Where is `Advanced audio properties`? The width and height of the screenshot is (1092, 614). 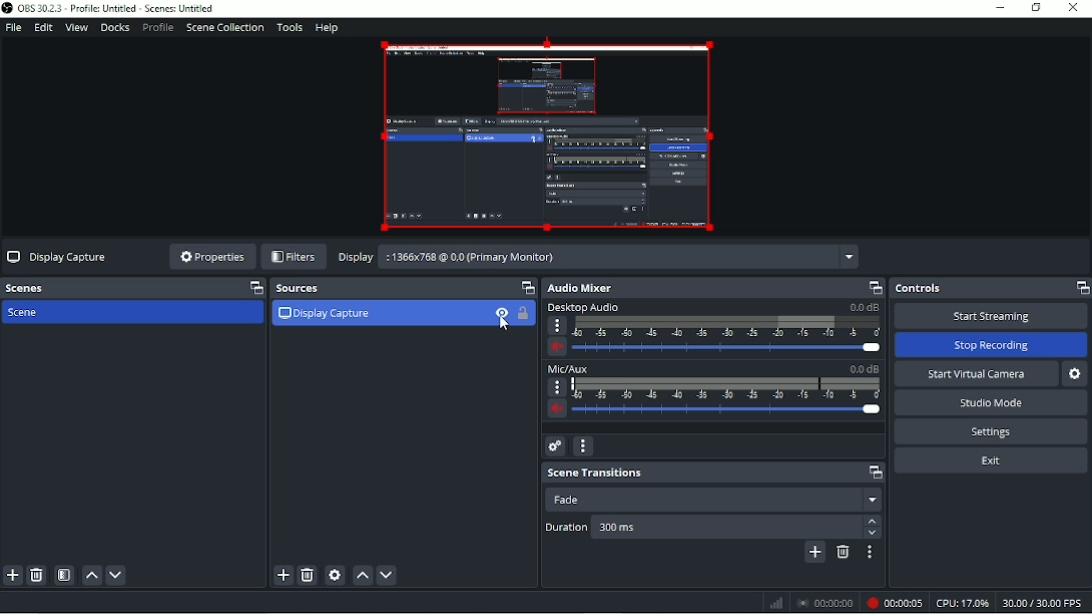 Advanced audio properties is located at coordinates (554, 446).